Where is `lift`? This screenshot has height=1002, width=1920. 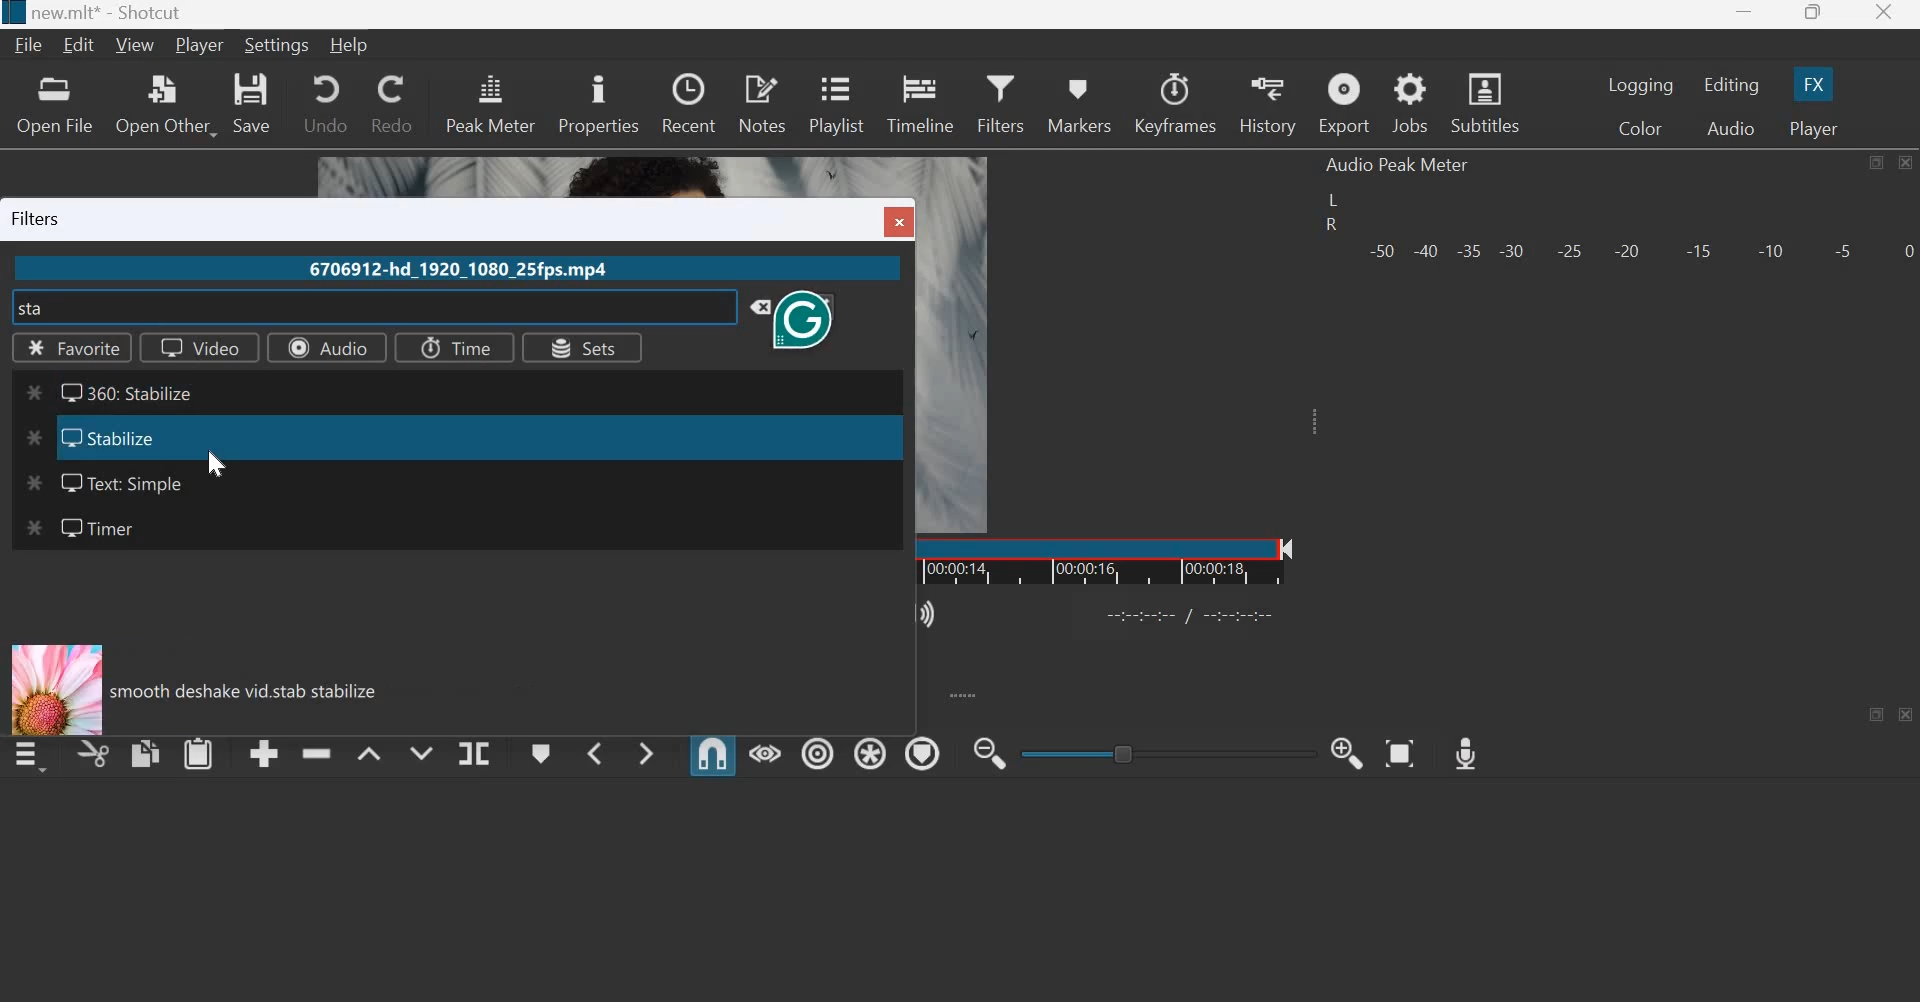
lift is located at coordinates (369, 752).